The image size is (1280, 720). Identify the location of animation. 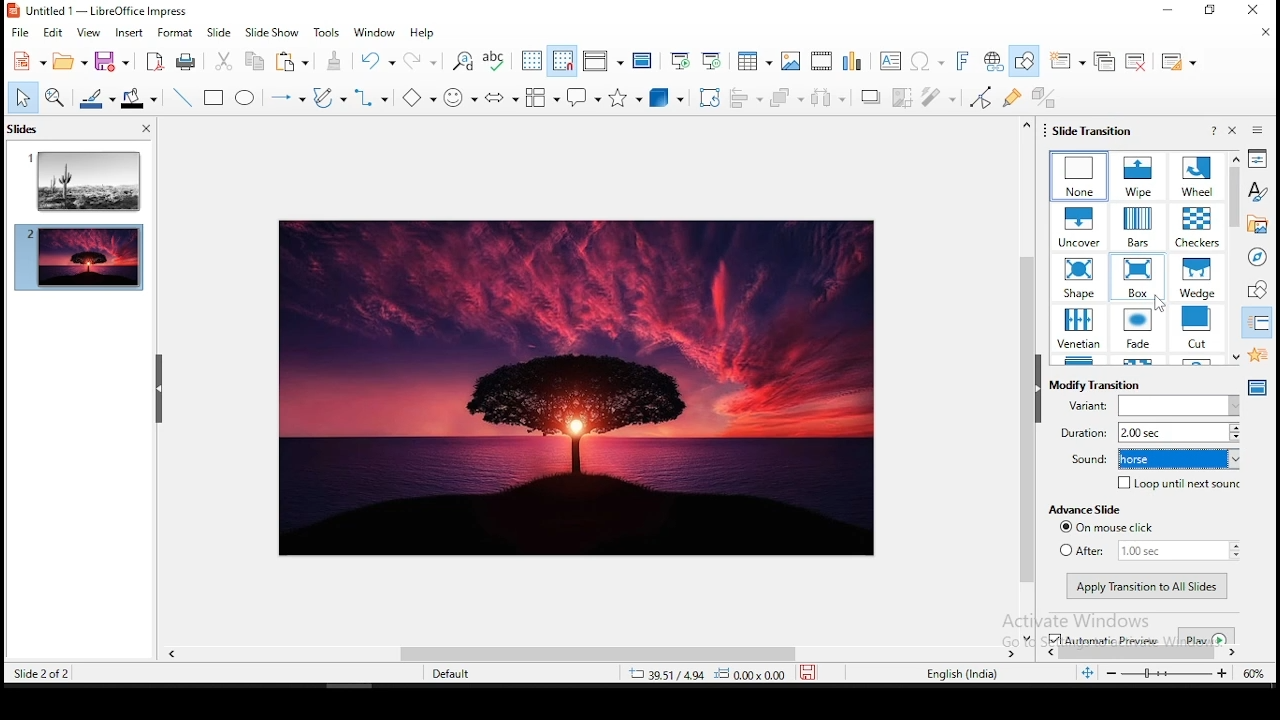
(1256, 353).